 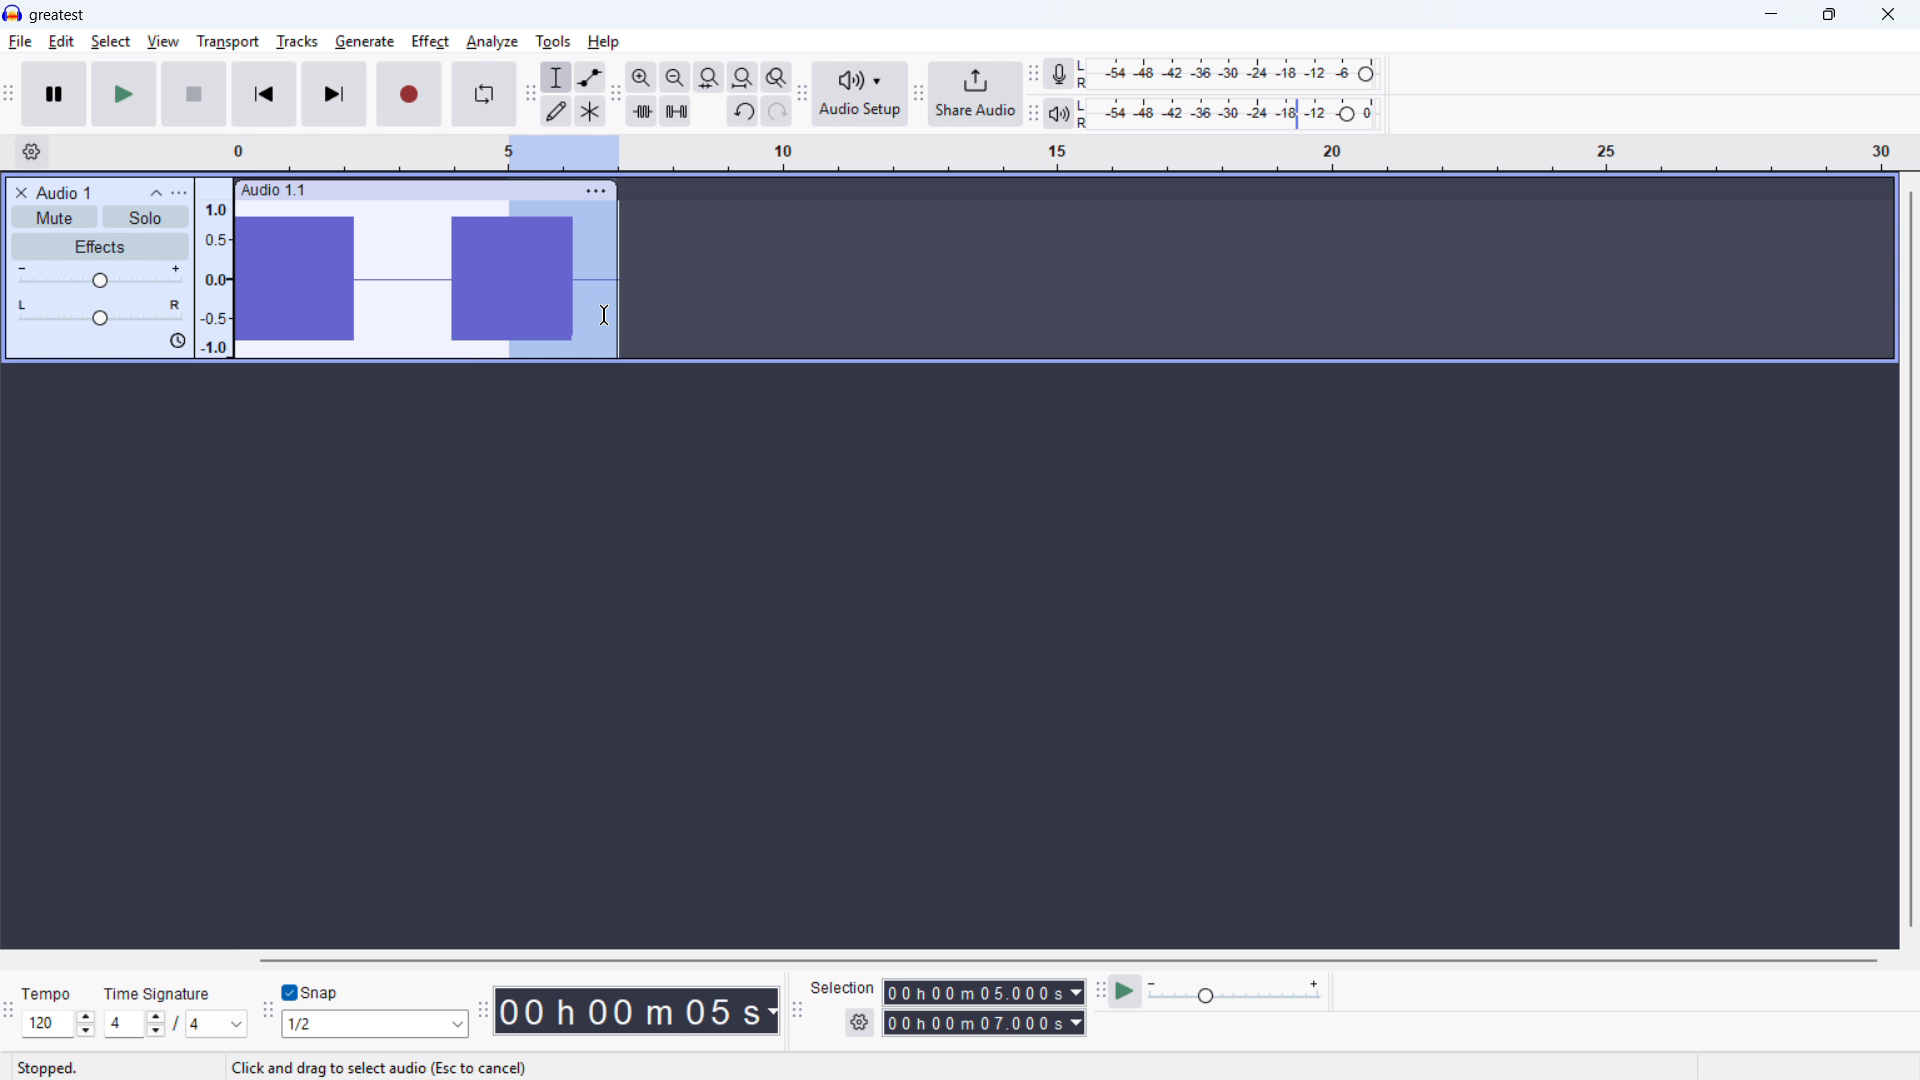 I want to click on tracks, so click(x=298, y=42).